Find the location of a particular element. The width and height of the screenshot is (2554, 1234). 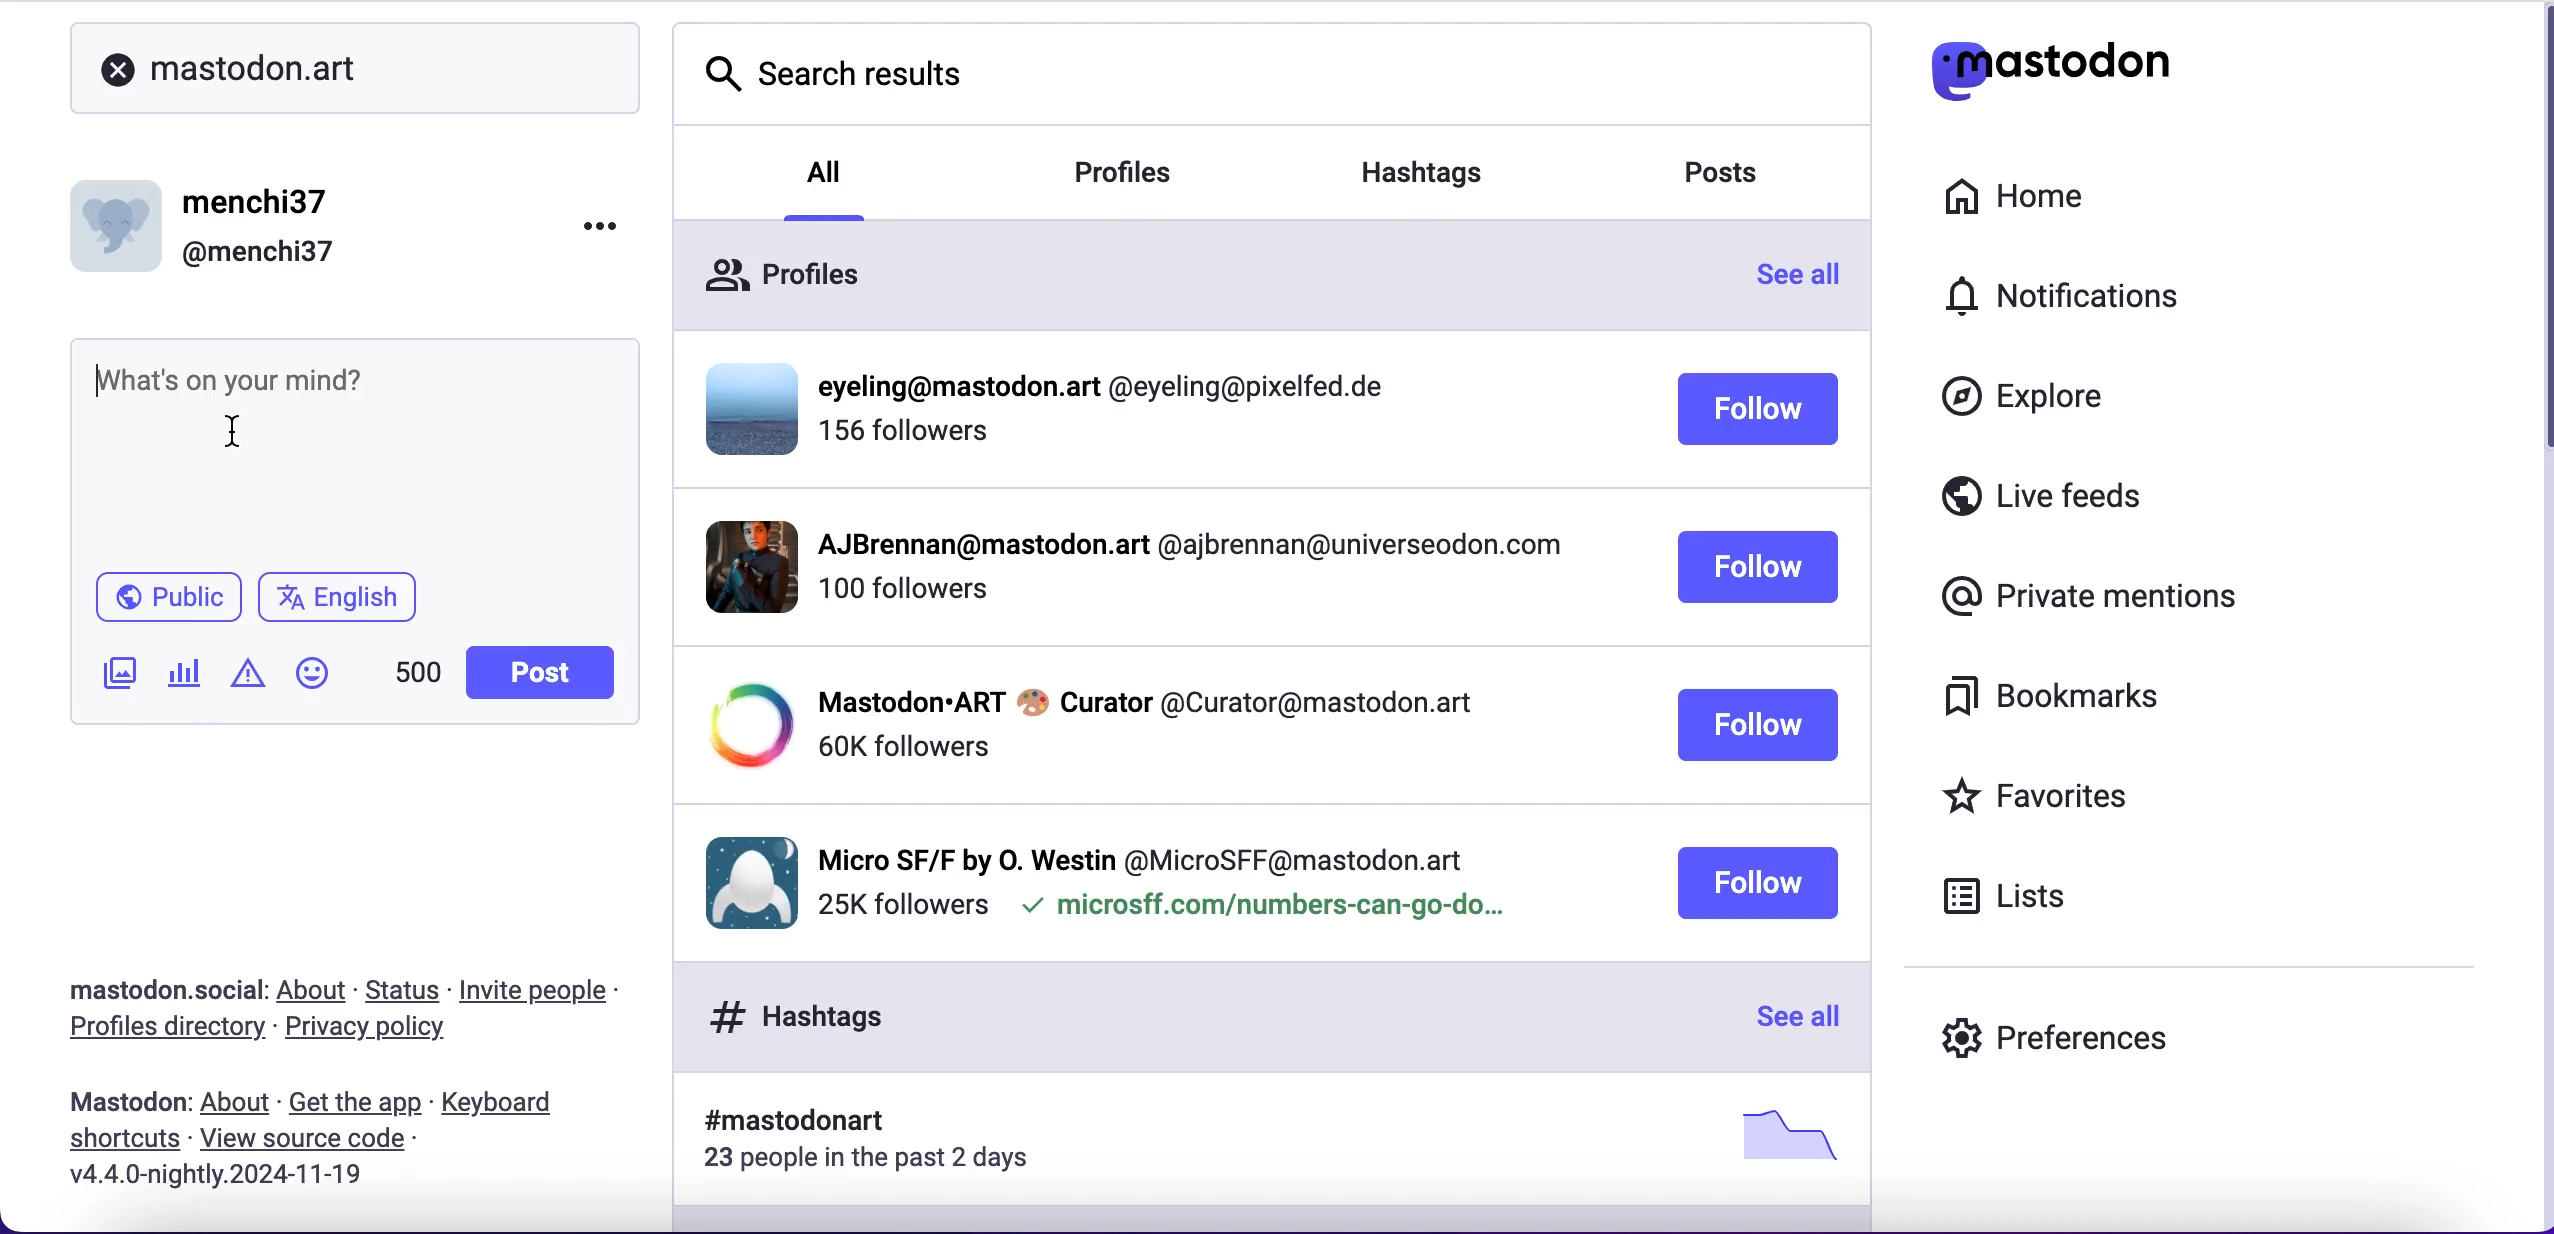

profiles directory is located at coordinates (160, 1030).